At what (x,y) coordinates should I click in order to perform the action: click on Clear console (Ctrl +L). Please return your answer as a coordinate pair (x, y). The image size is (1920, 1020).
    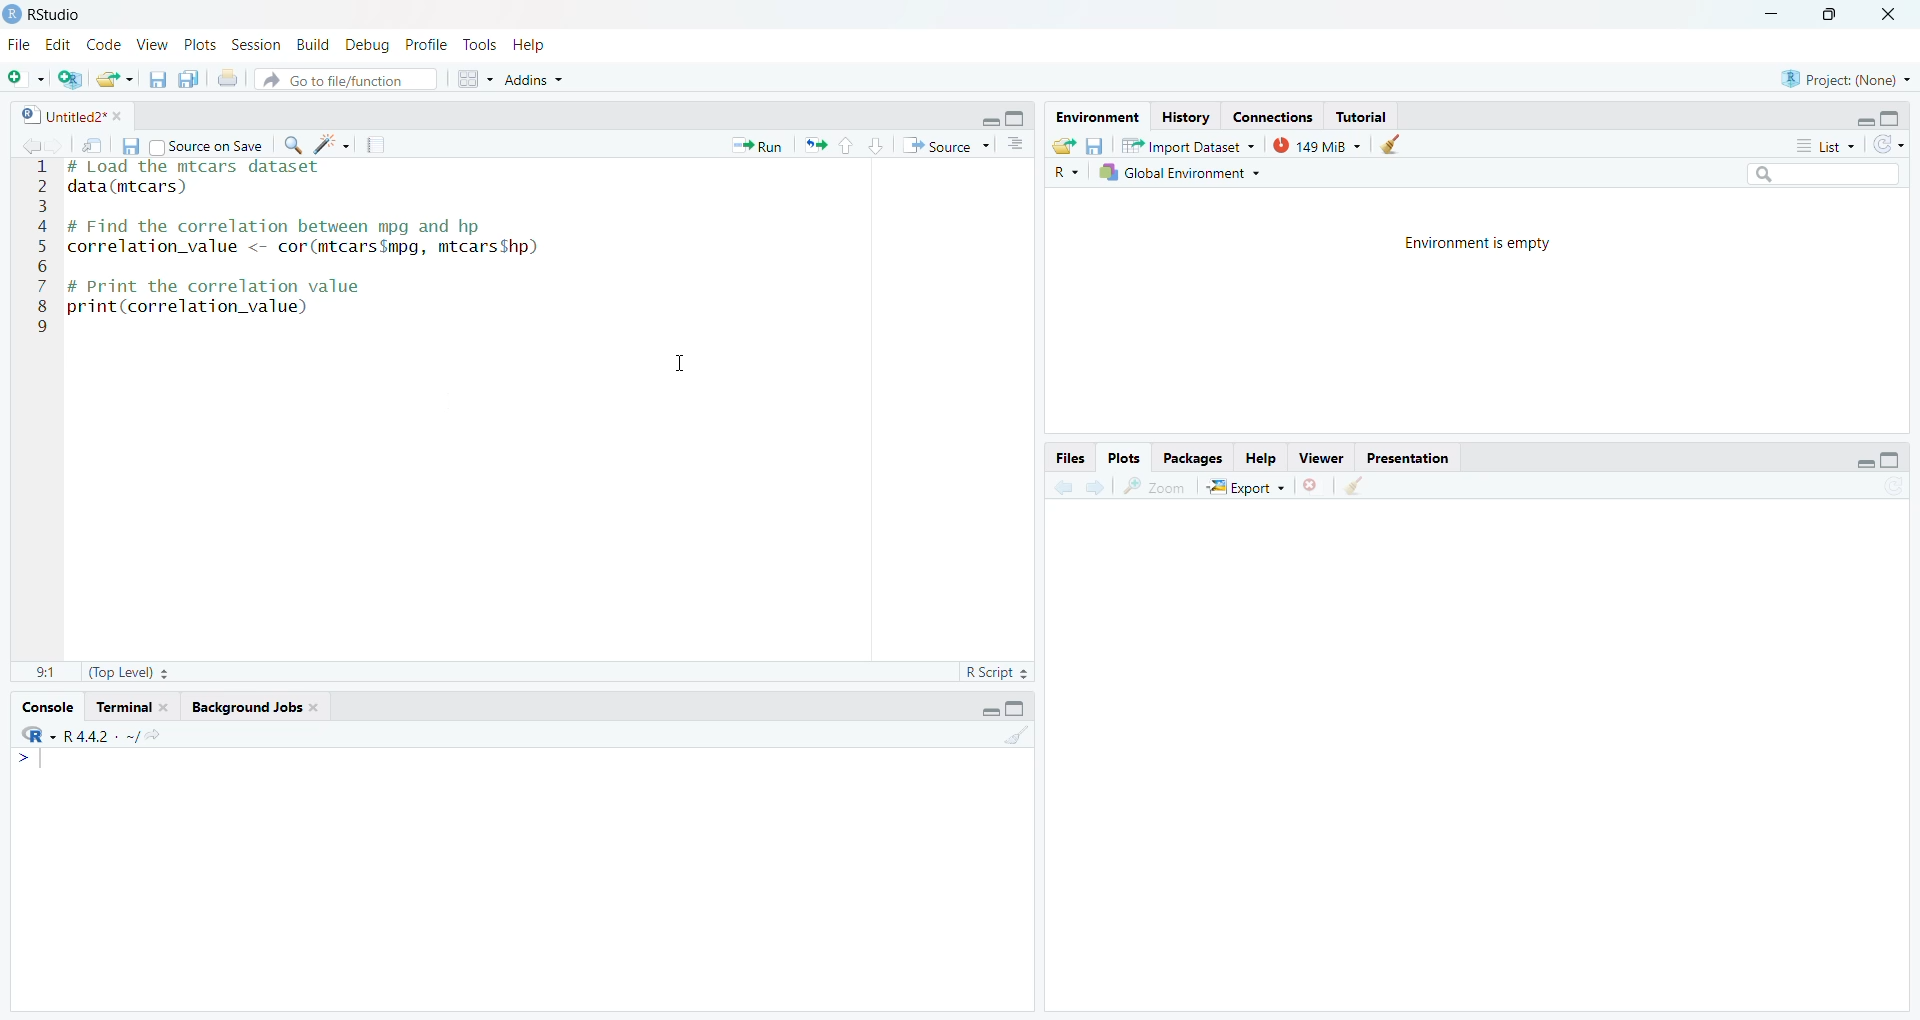
    Looking at the image, I should click on (1398, 144).